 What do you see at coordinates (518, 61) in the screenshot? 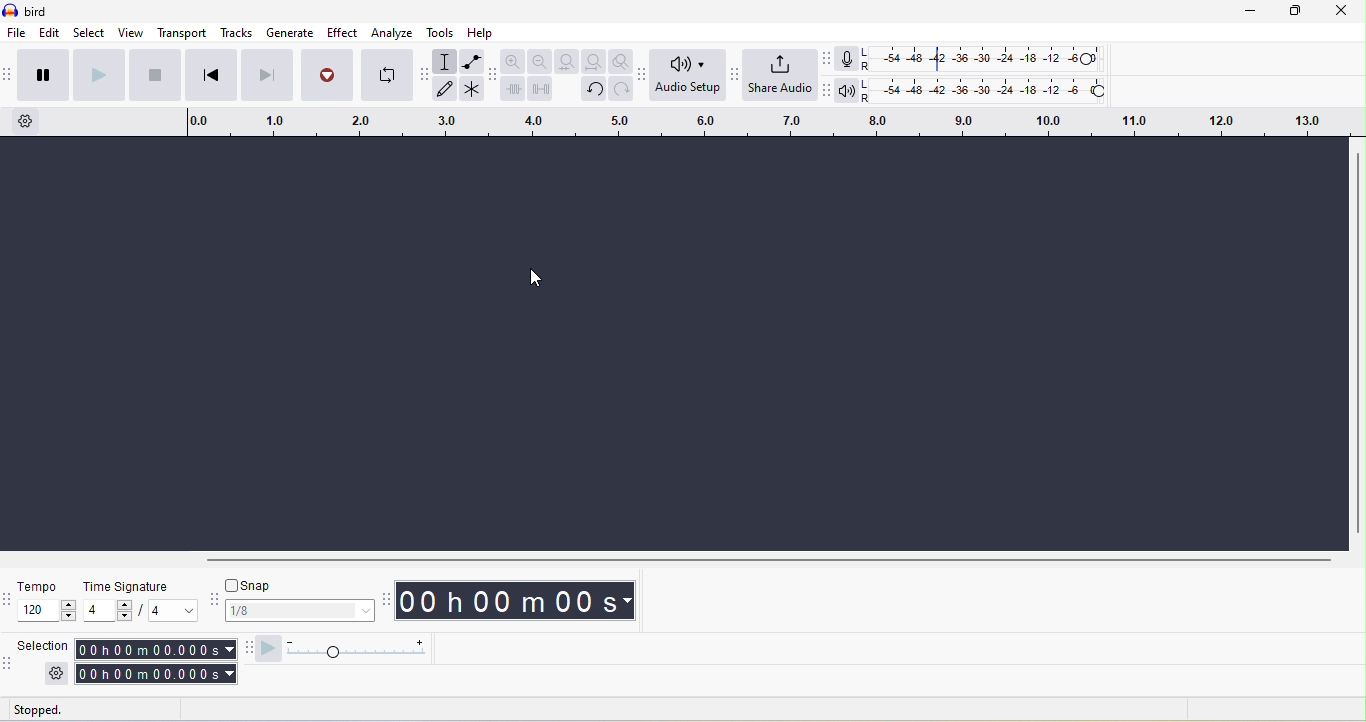
I see `zoom in` at bounding box center [518, 61].